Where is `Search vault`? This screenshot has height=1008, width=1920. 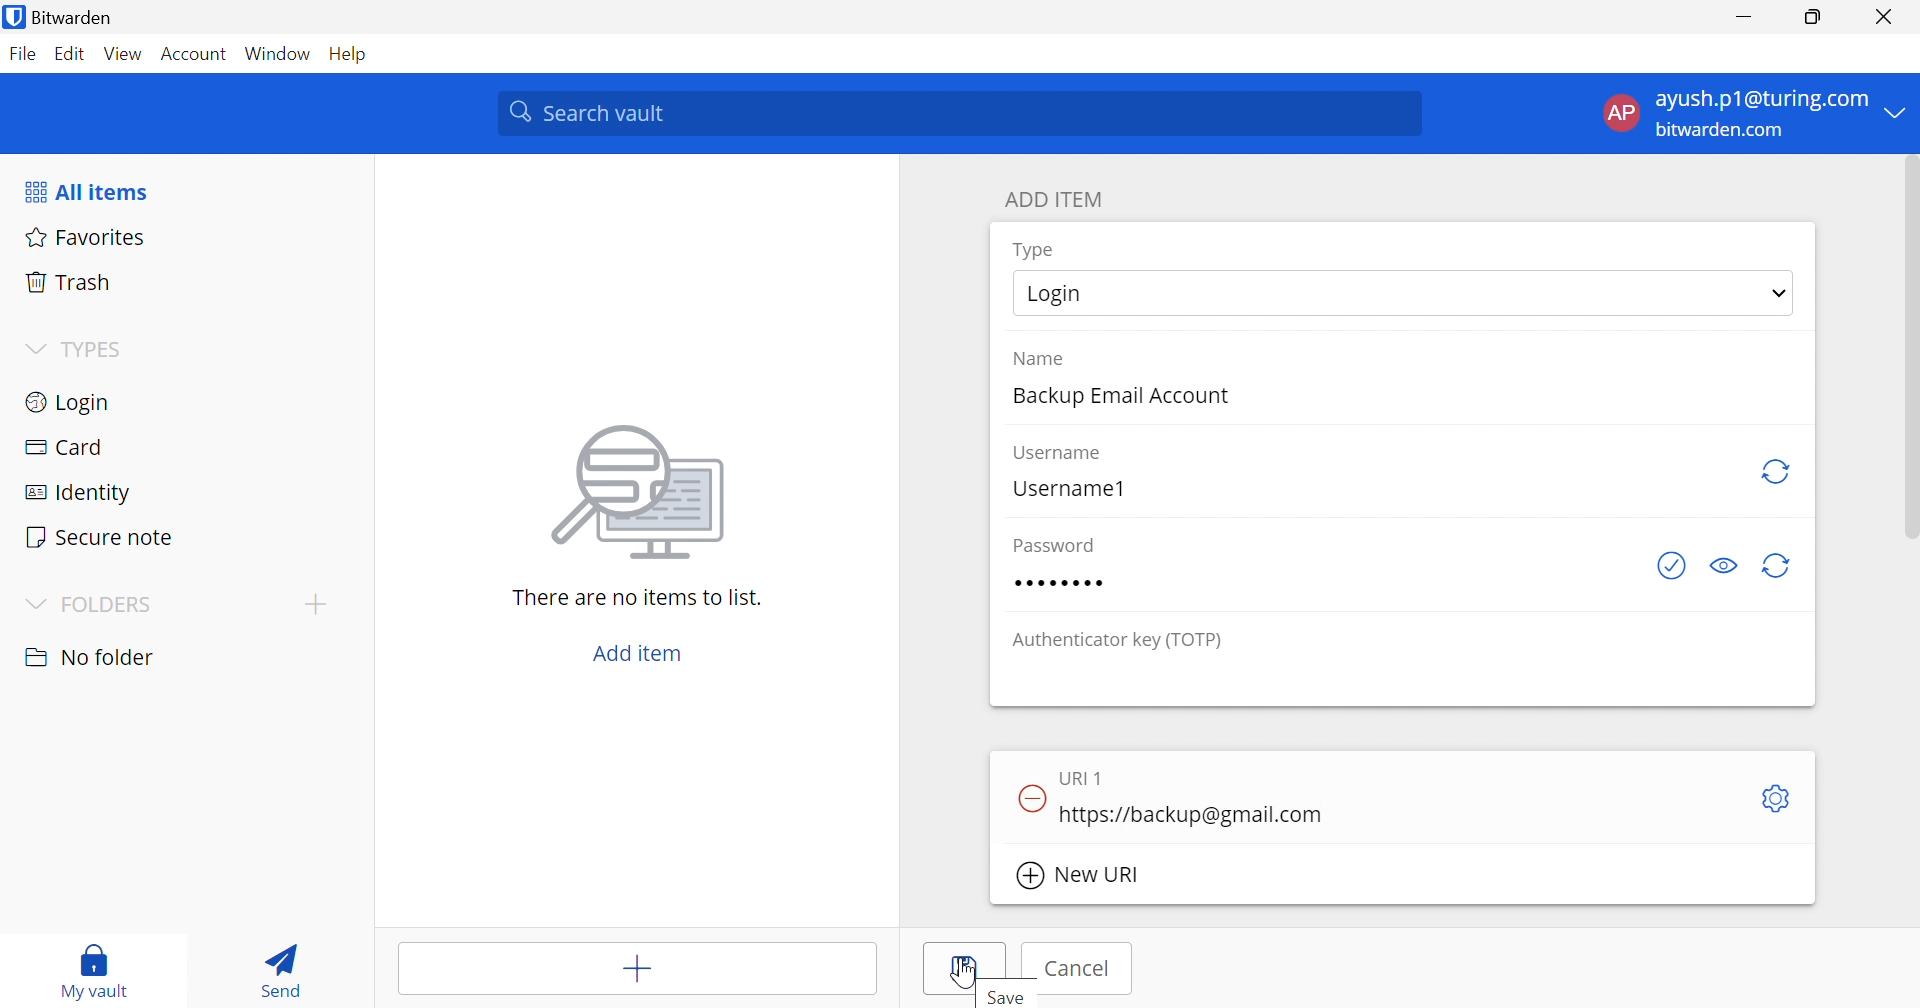
Search vault is located at coordinates (964, 114).